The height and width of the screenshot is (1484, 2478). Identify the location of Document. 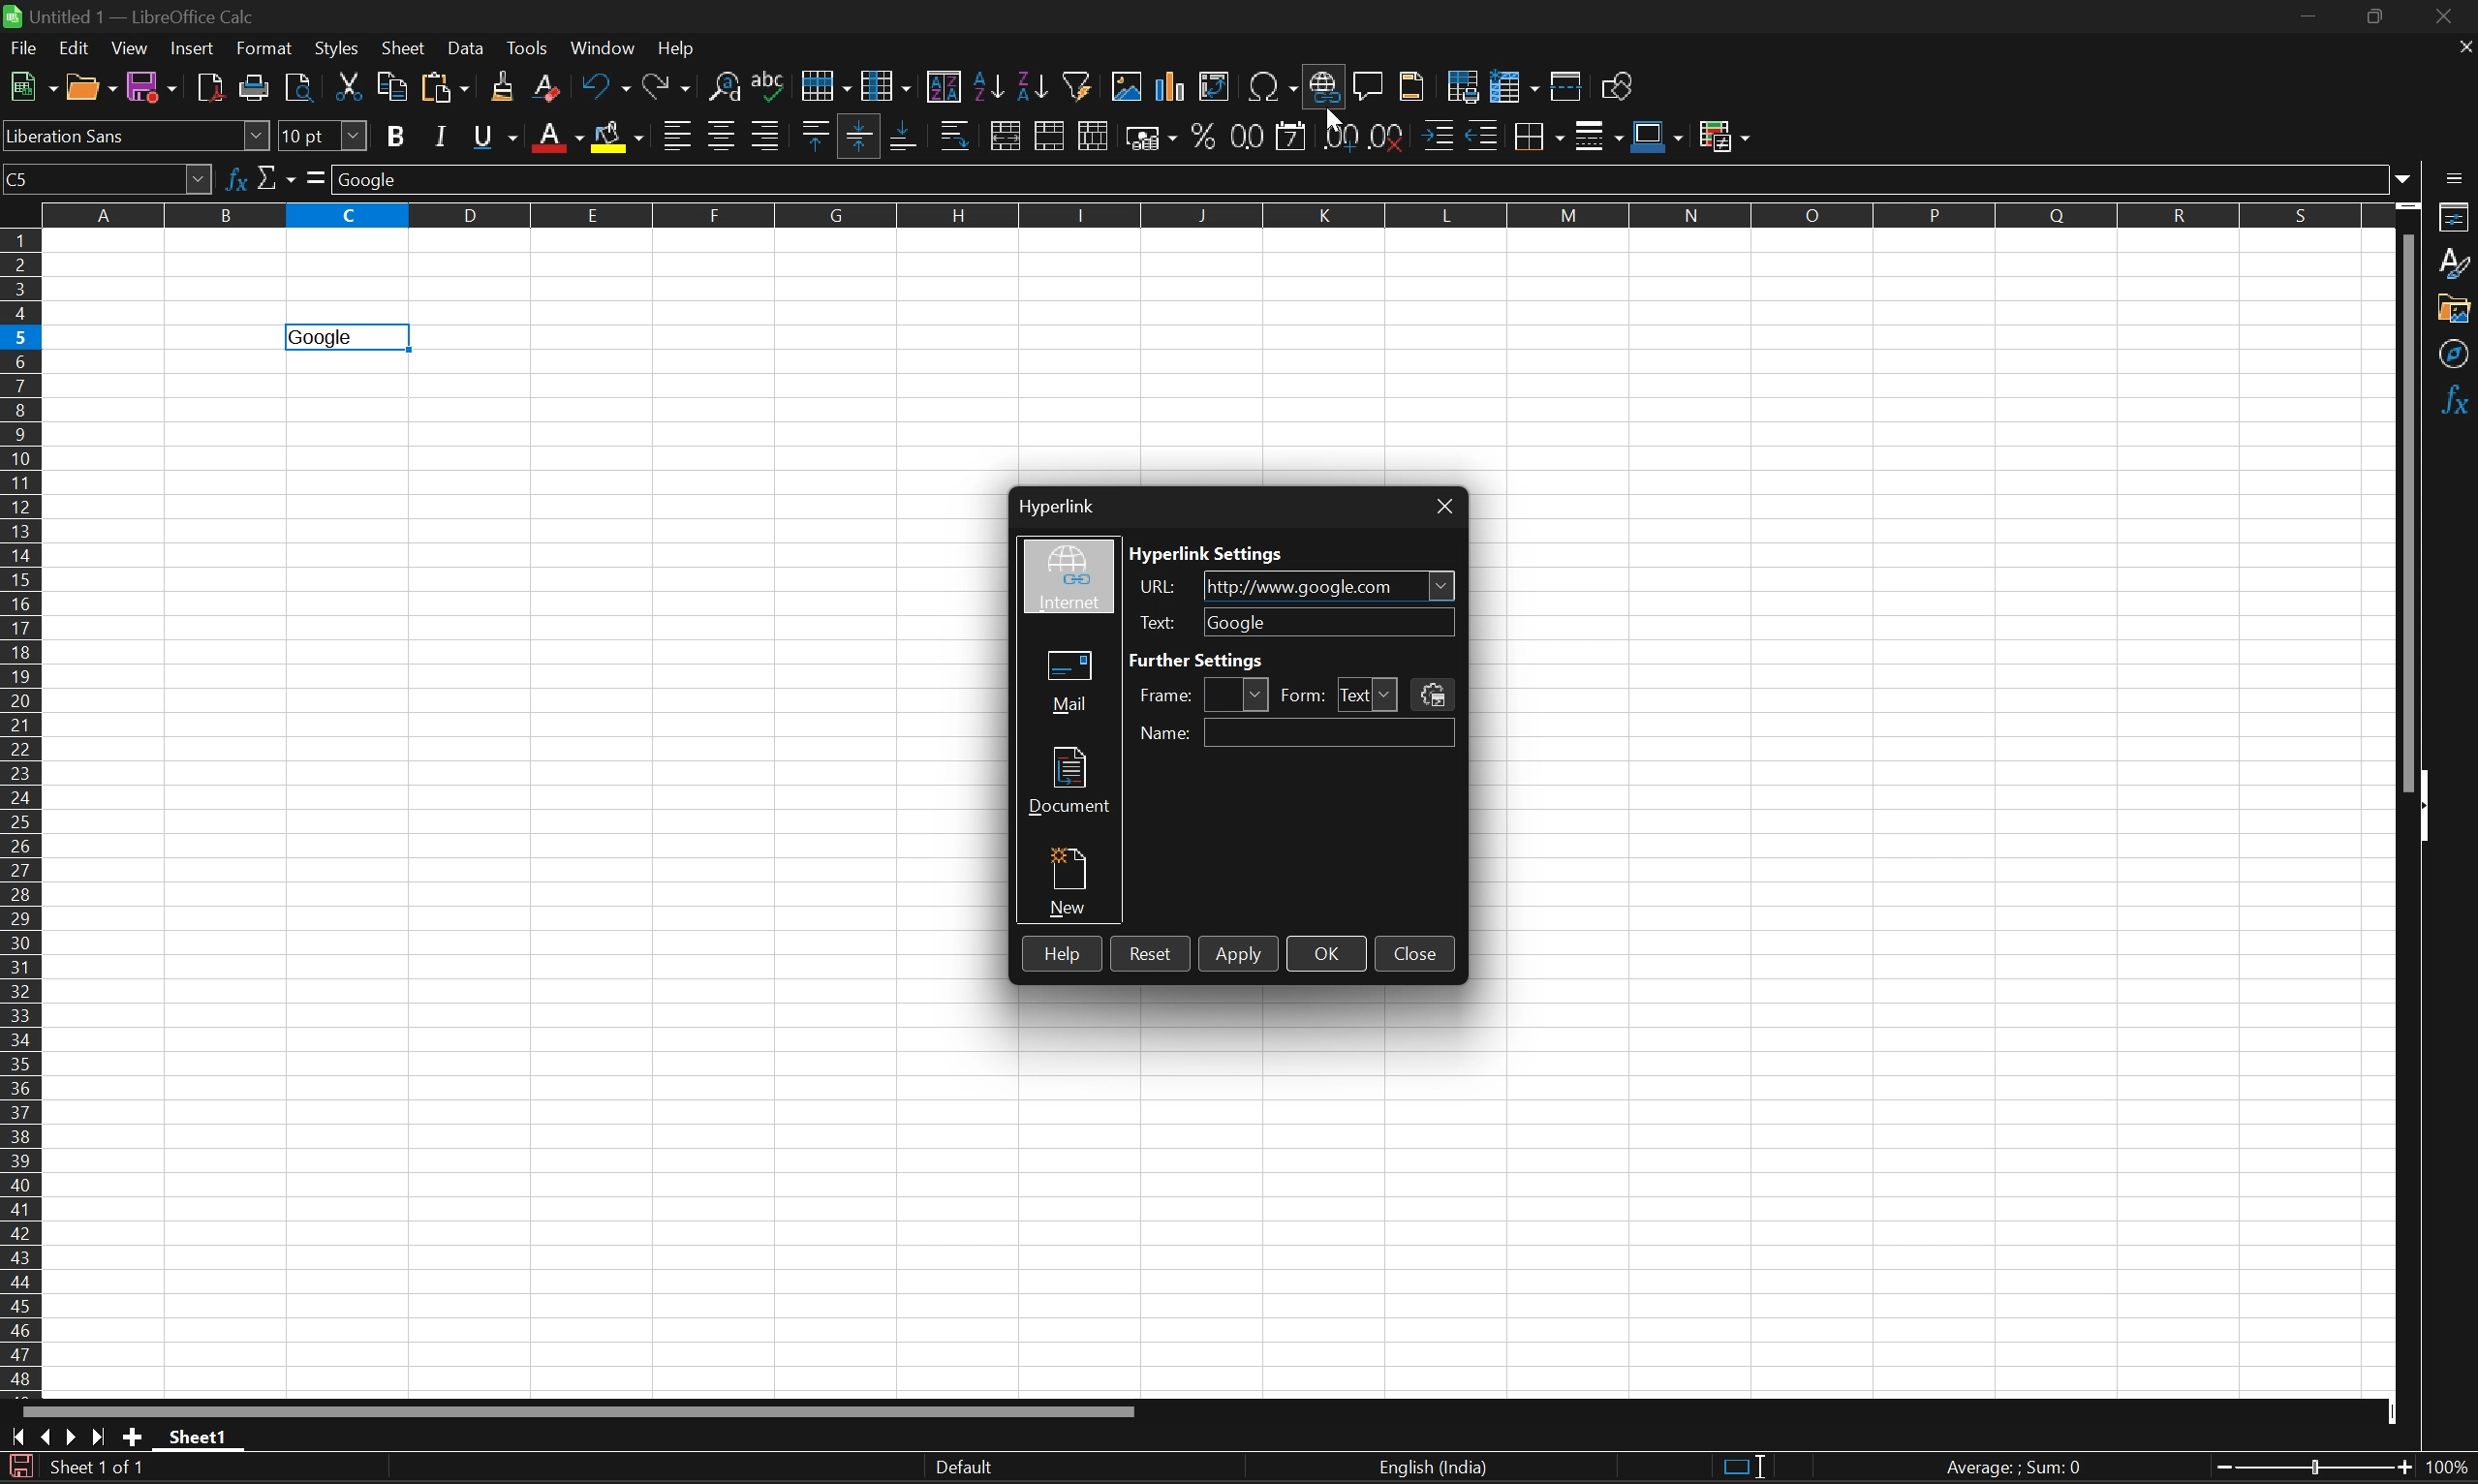
(1071, 780).